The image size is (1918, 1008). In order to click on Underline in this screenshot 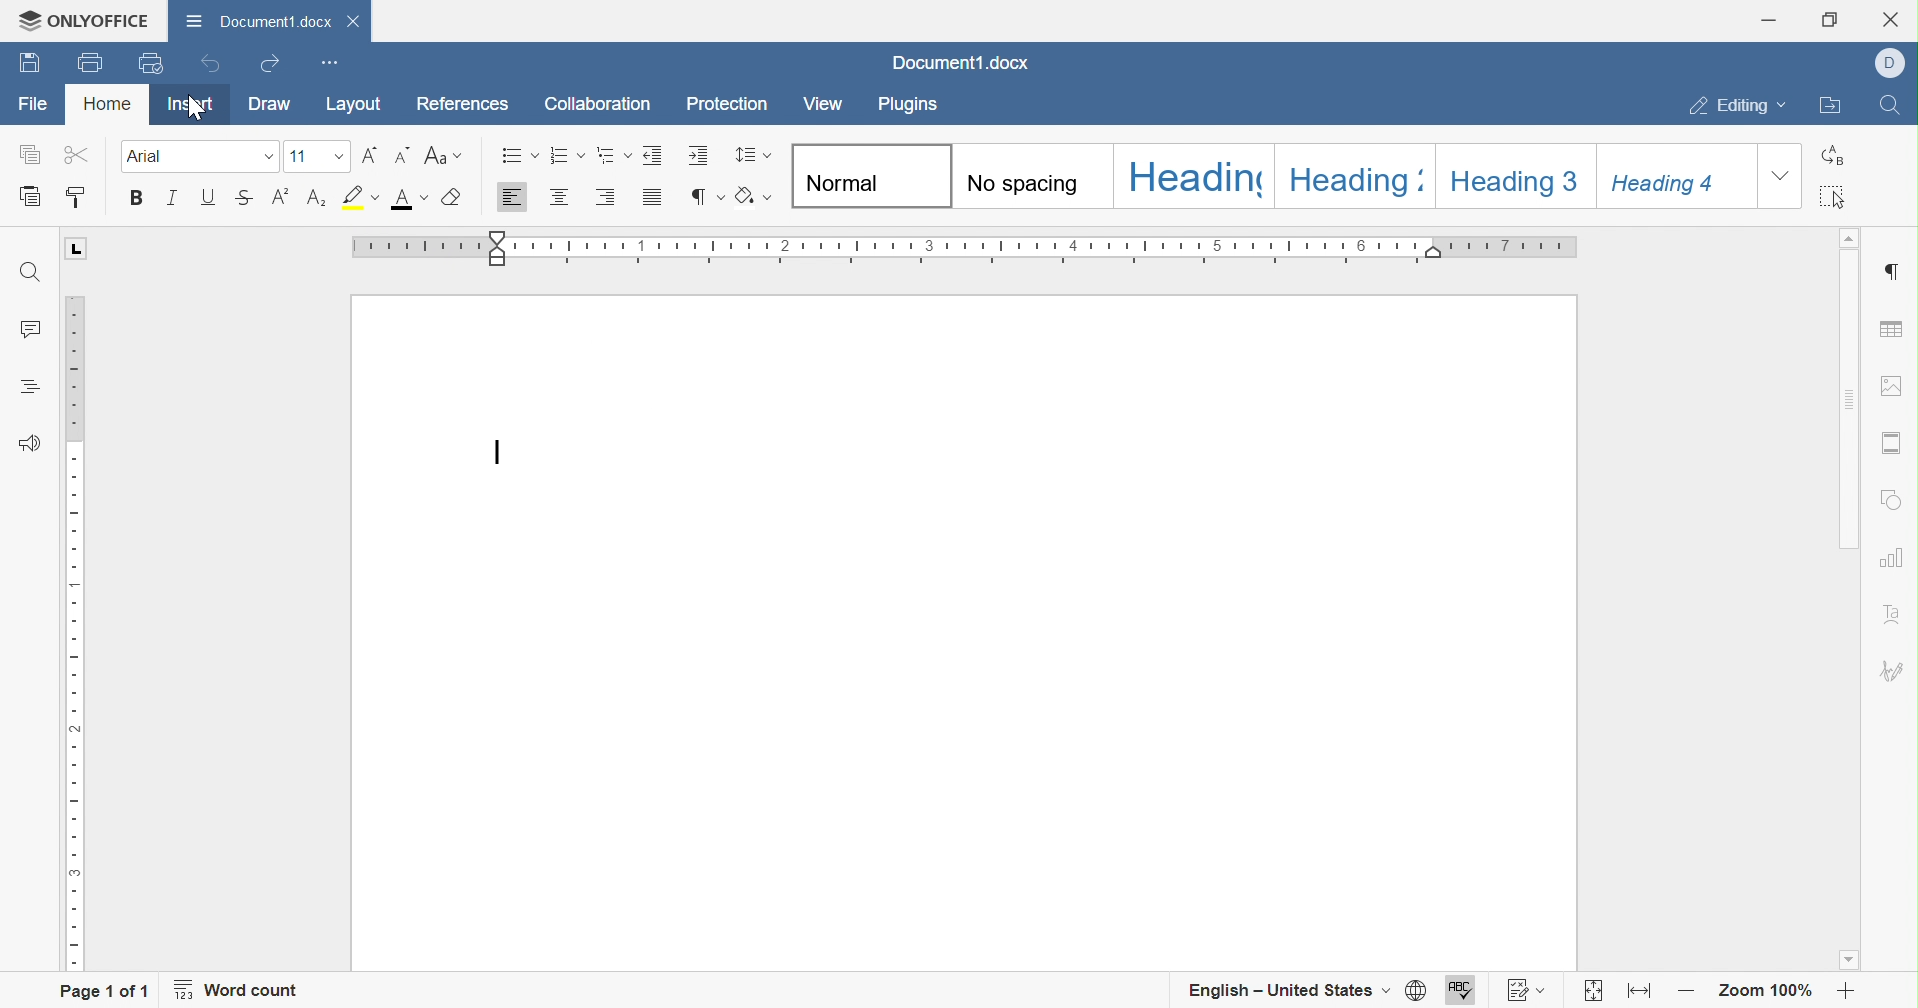, I will do `click(208, 197)`.